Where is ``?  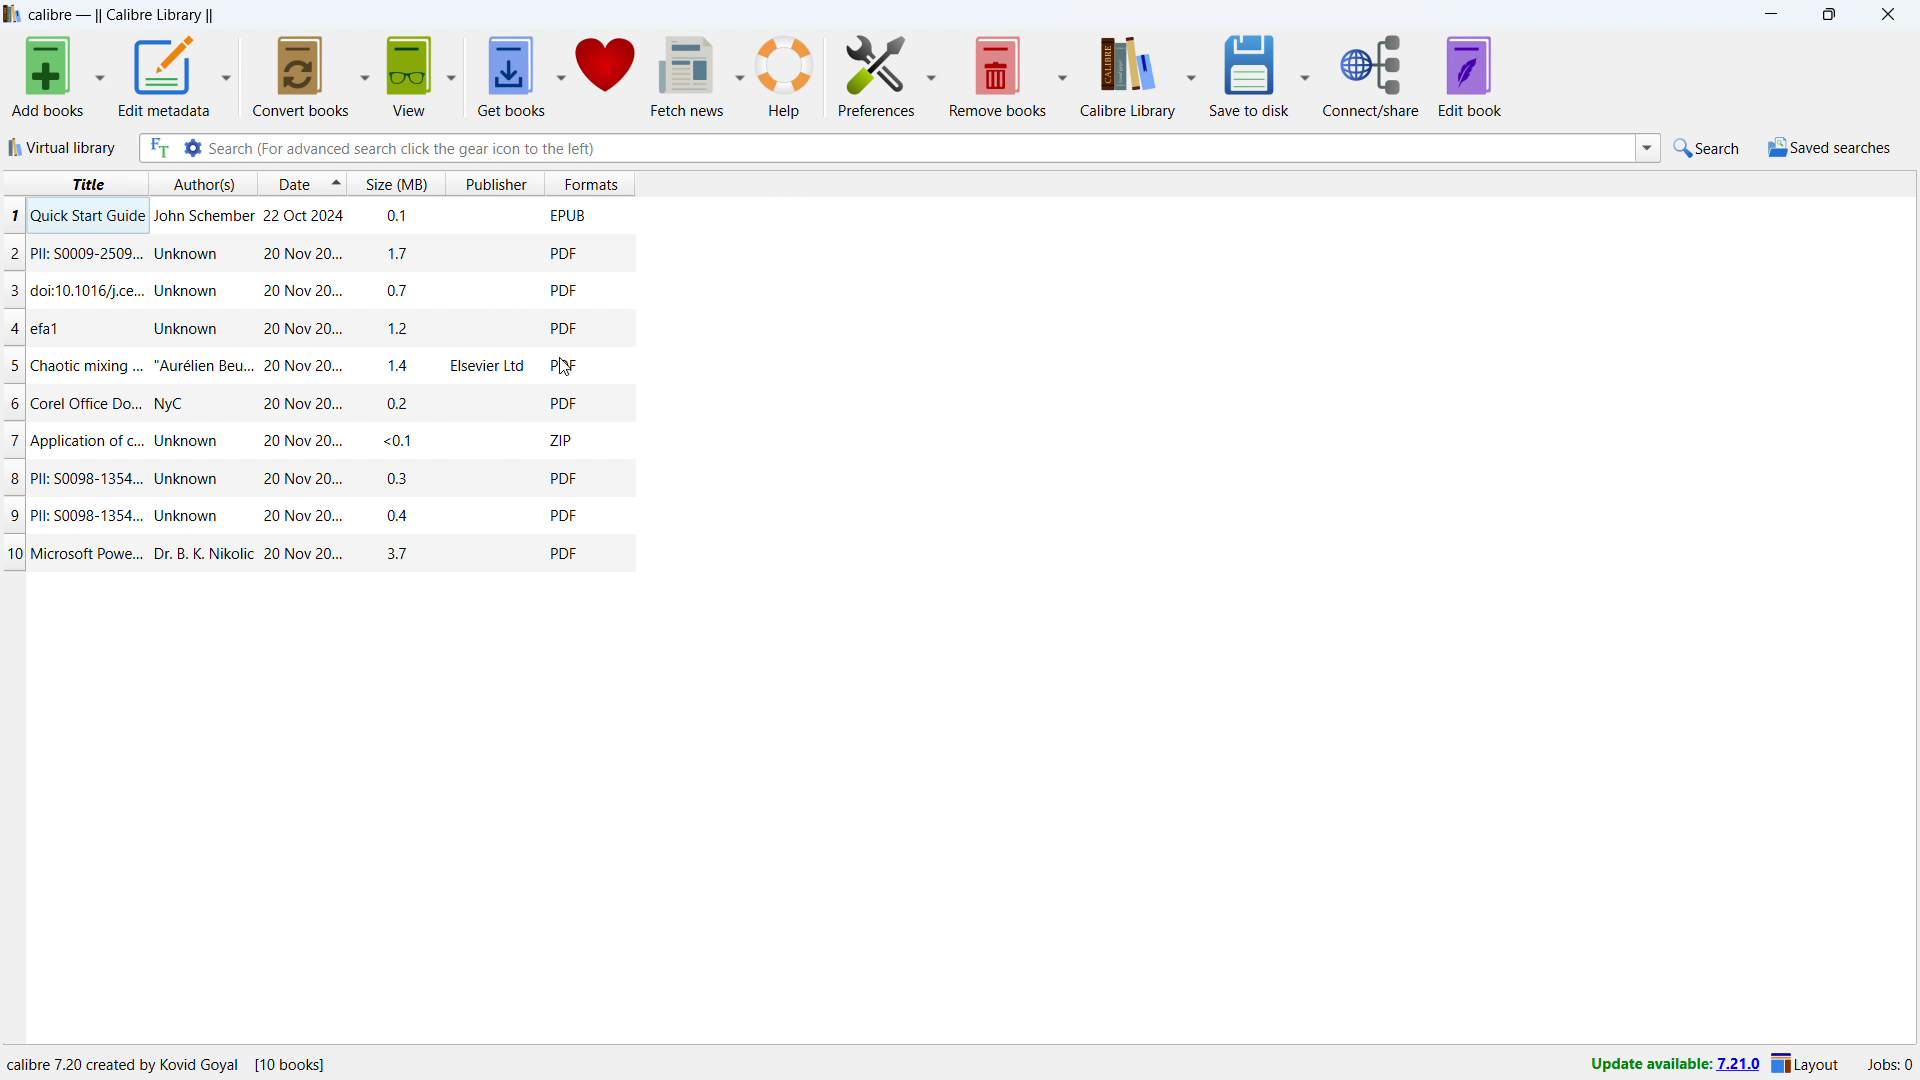
 is located at coordinates (1129, 76).